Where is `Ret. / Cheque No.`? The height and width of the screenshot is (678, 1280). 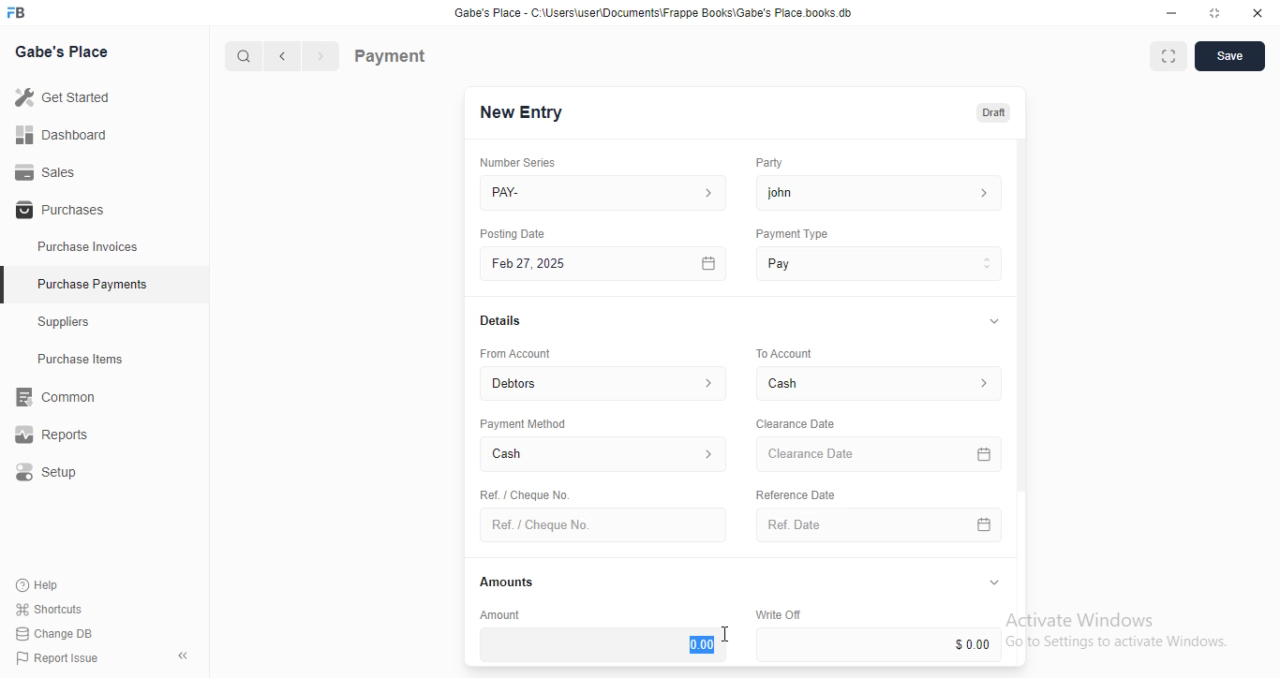 Ret. / Cheque No. is located at coordinates (522, 493).